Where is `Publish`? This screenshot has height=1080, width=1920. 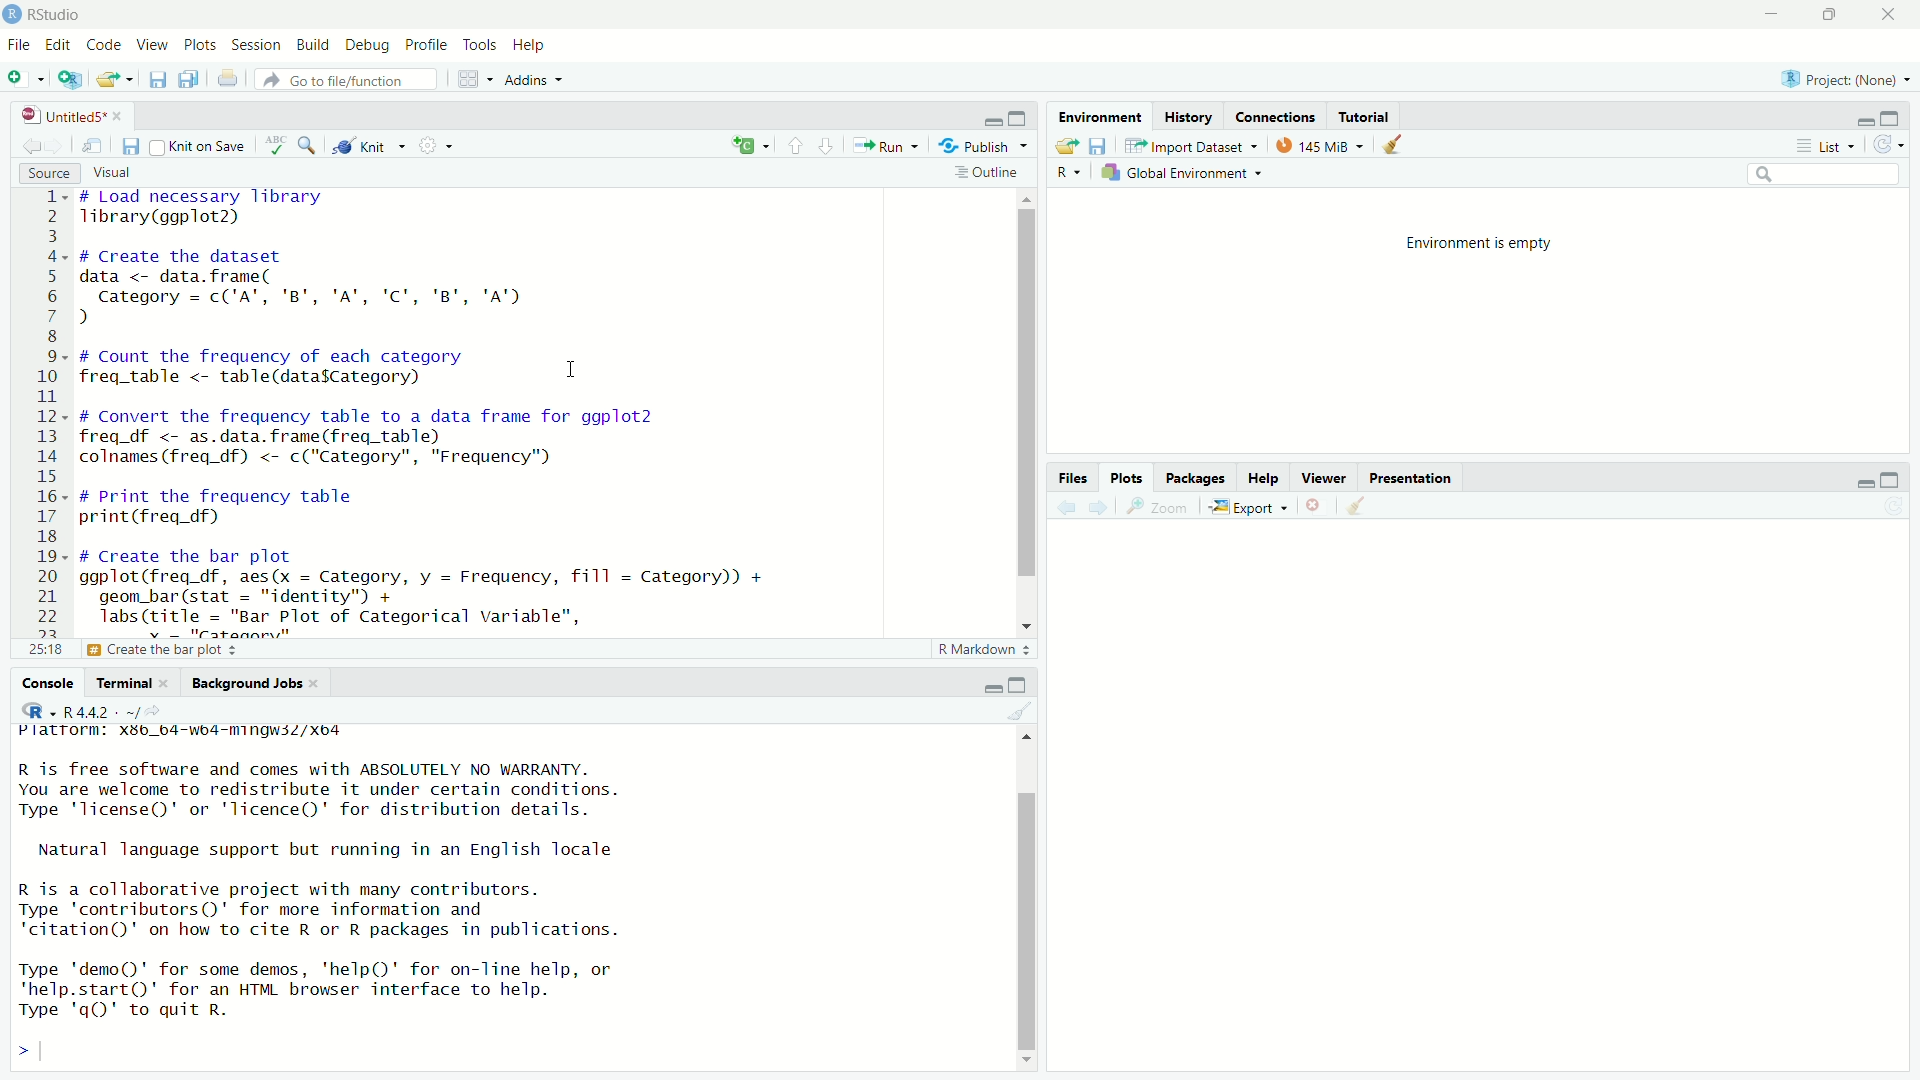 Publish is located at coordinates (985, 145).